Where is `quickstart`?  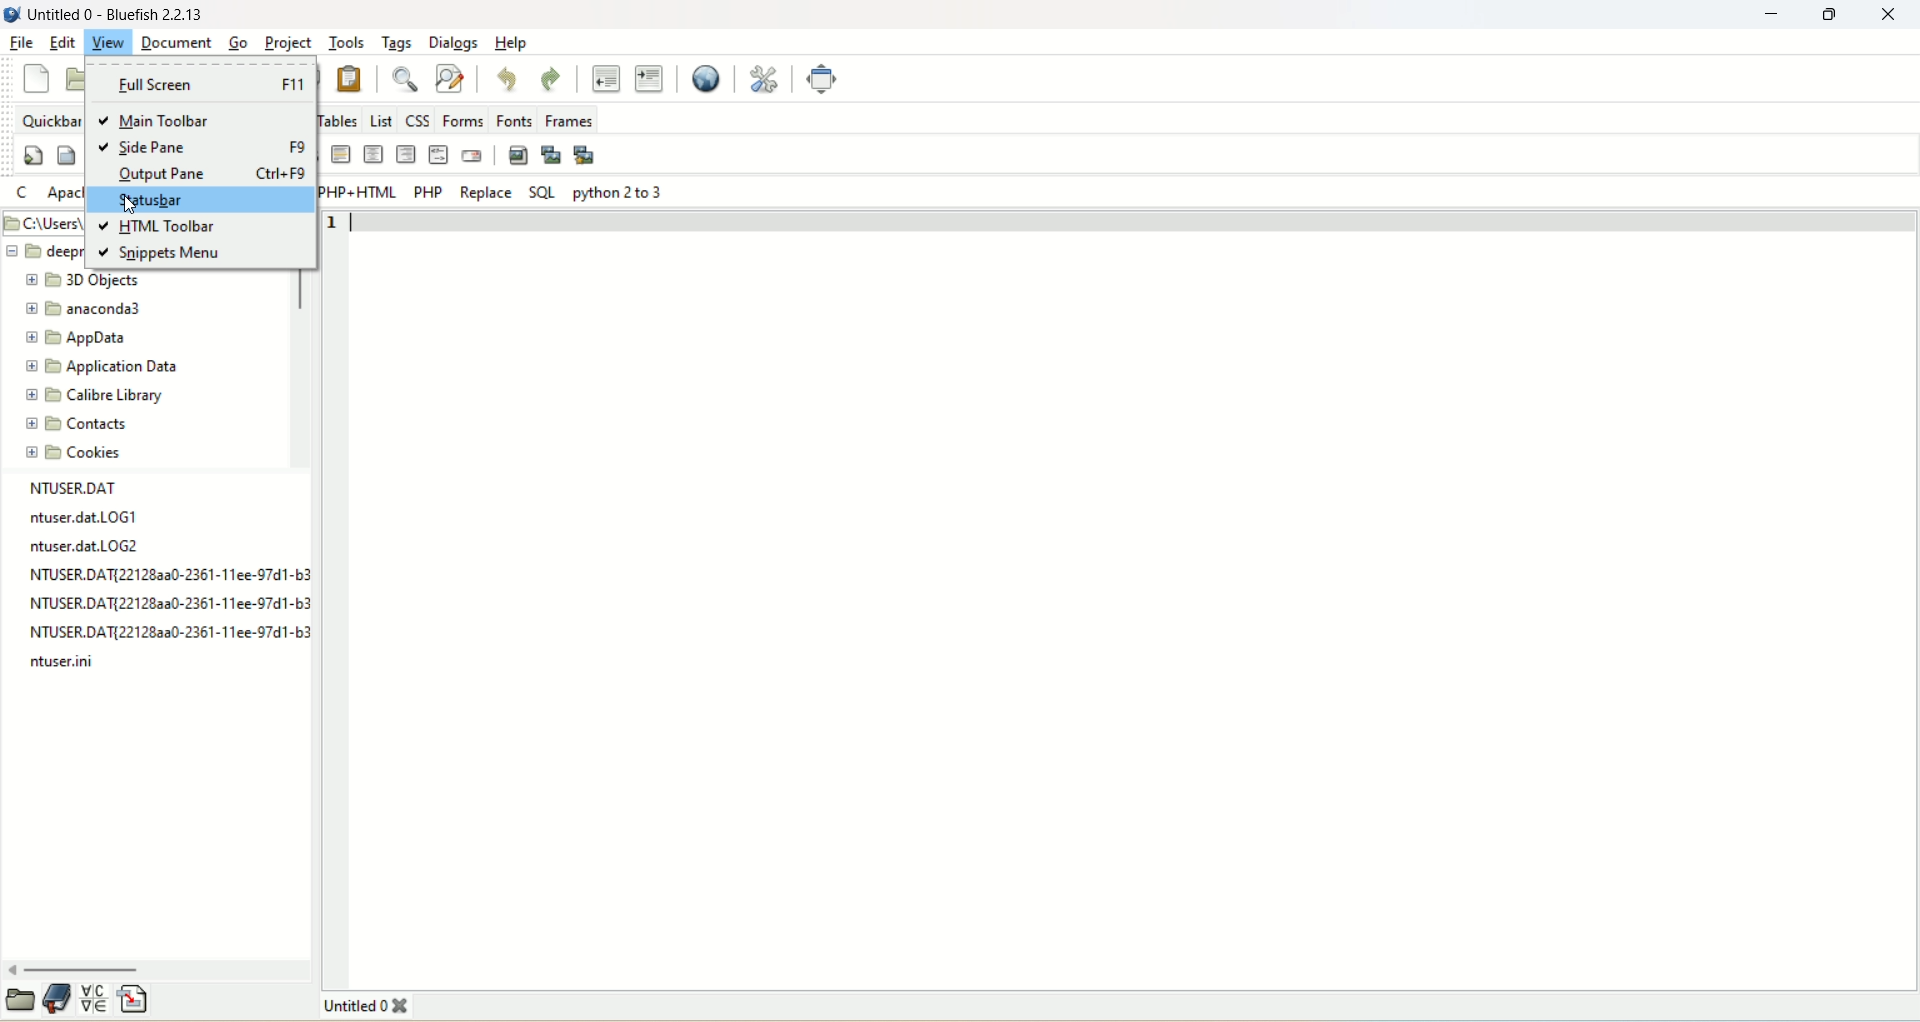 quickstart is located at coordinates (34, 155).